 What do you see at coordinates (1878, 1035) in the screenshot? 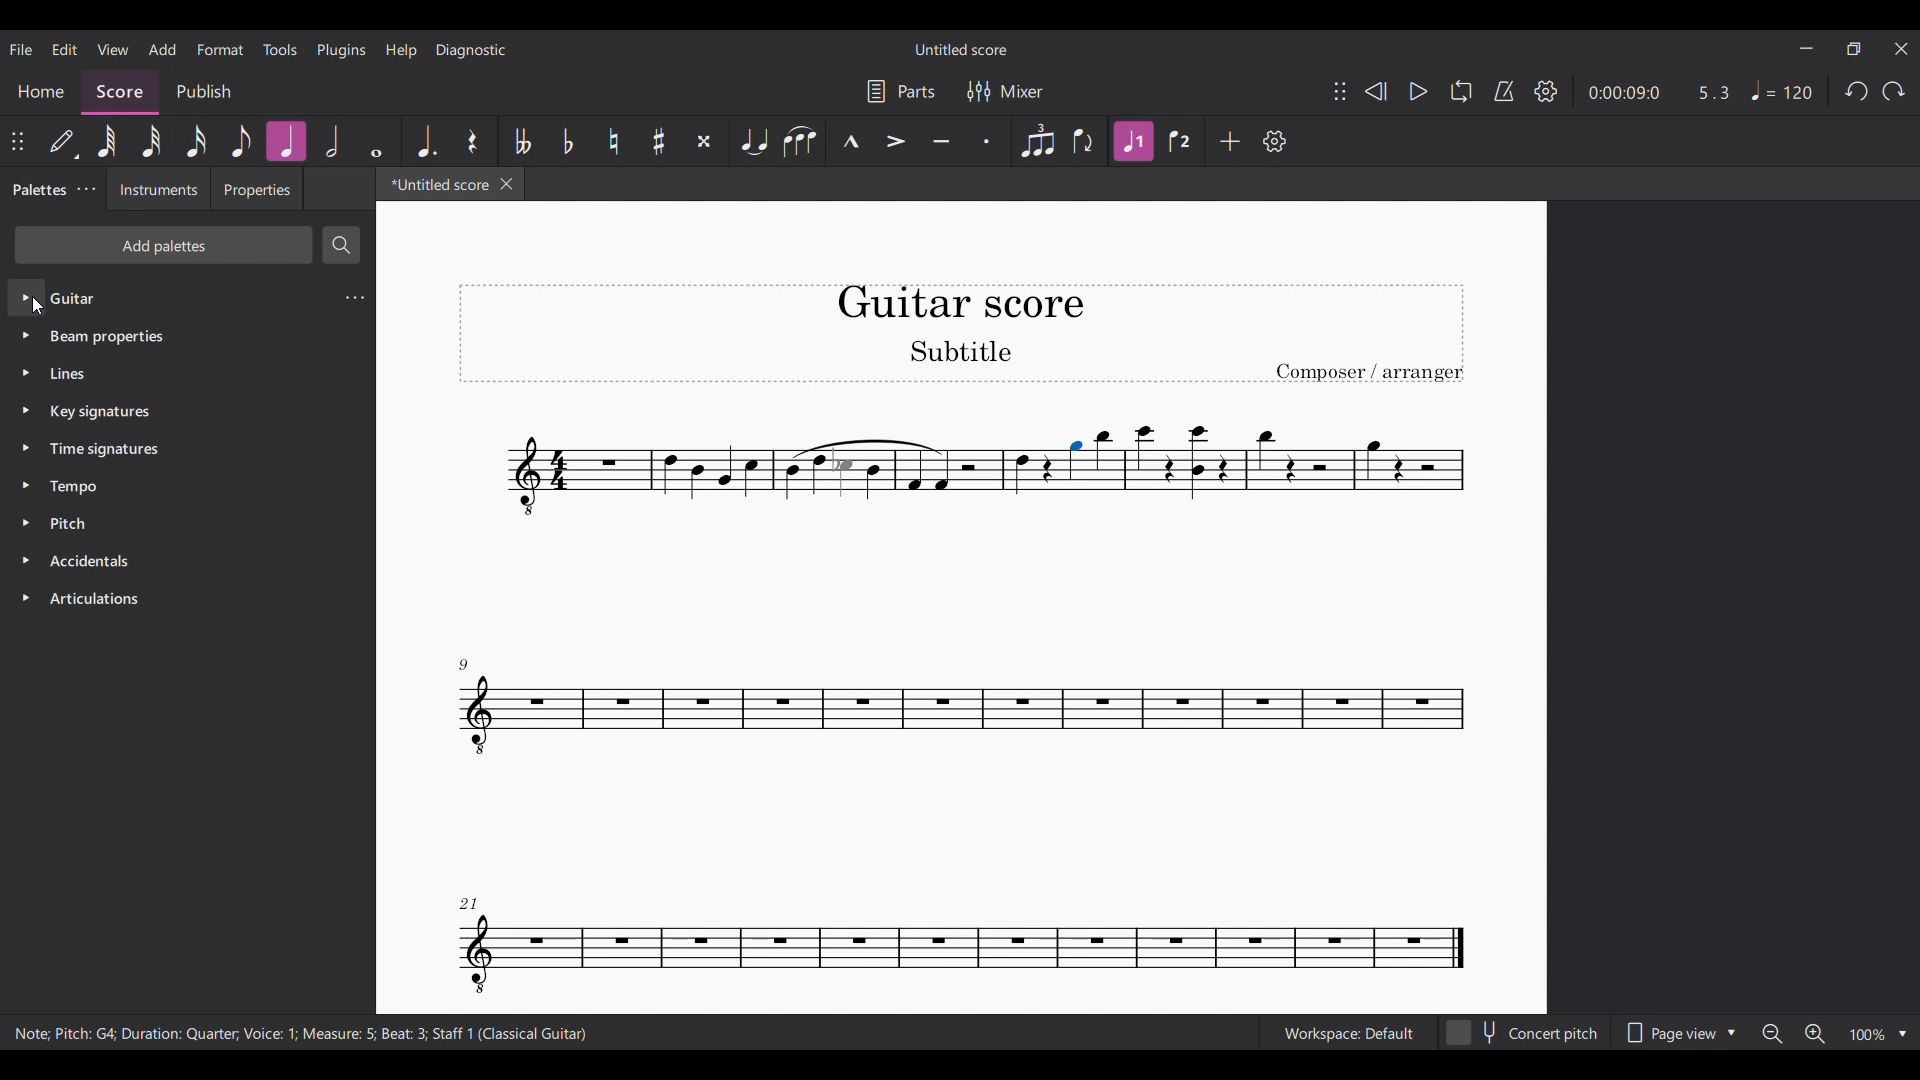
I see `Zoom options` at bounding box center [1878, 1035].